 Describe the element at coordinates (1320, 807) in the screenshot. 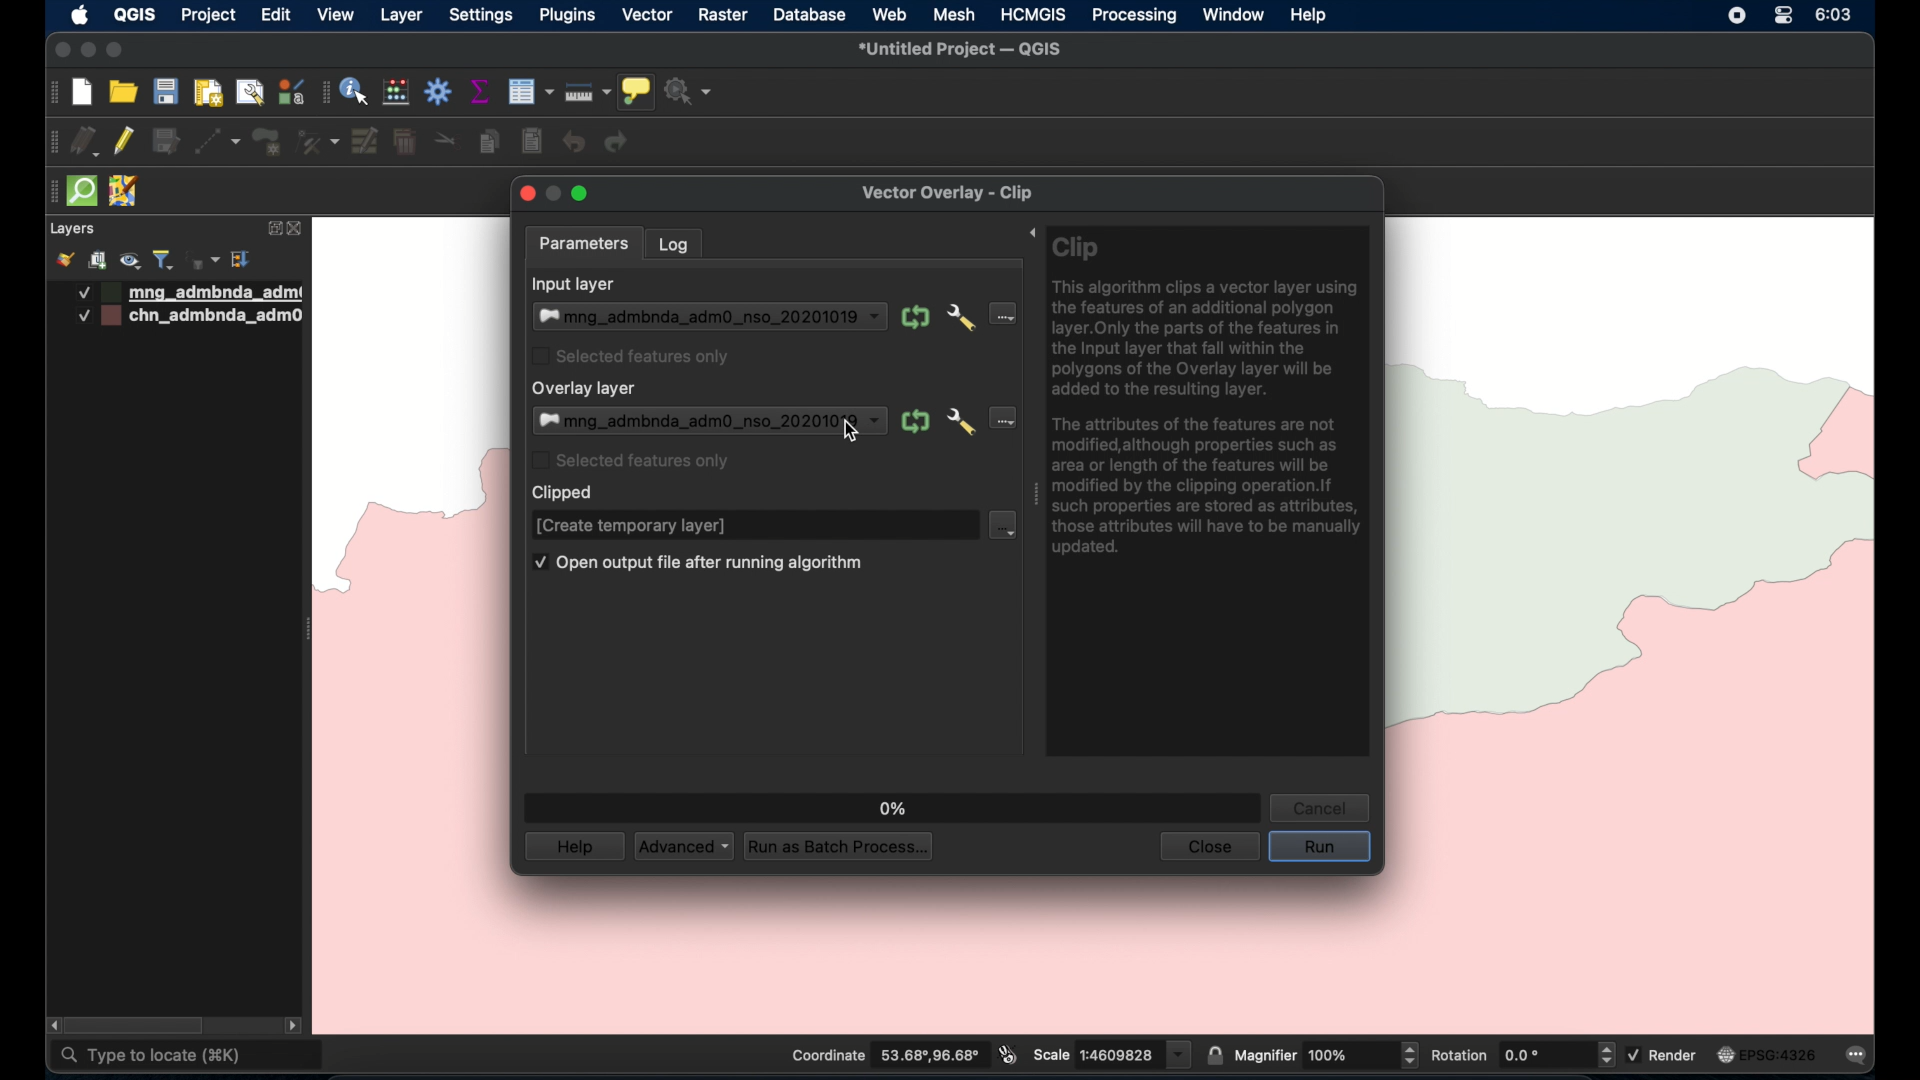

I see `cancel` at that location.